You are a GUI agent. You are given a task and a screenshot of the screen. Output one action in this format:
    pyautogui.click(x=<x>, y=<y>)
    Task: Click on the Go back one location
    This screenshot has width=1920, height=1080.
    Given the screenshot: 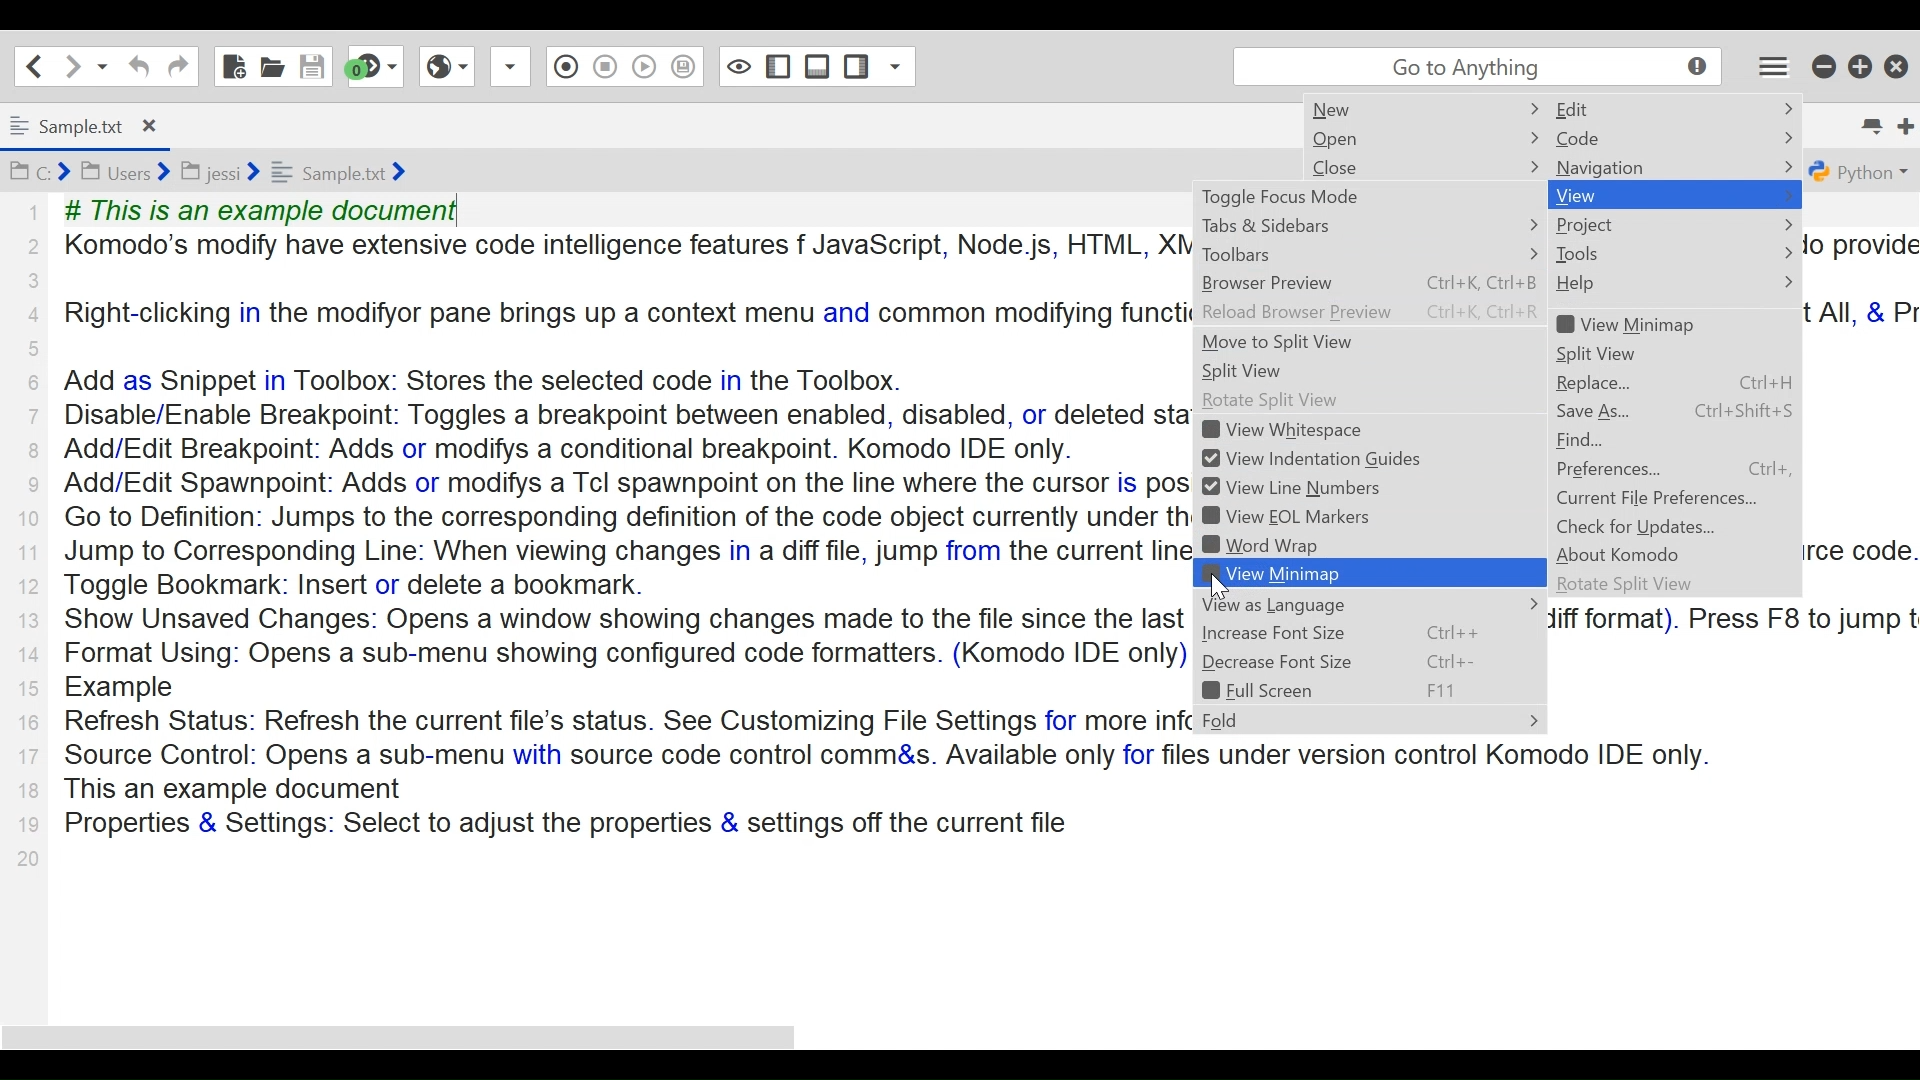 What is the action you would take?
    pyautogui.click(x=34, y=65)
    